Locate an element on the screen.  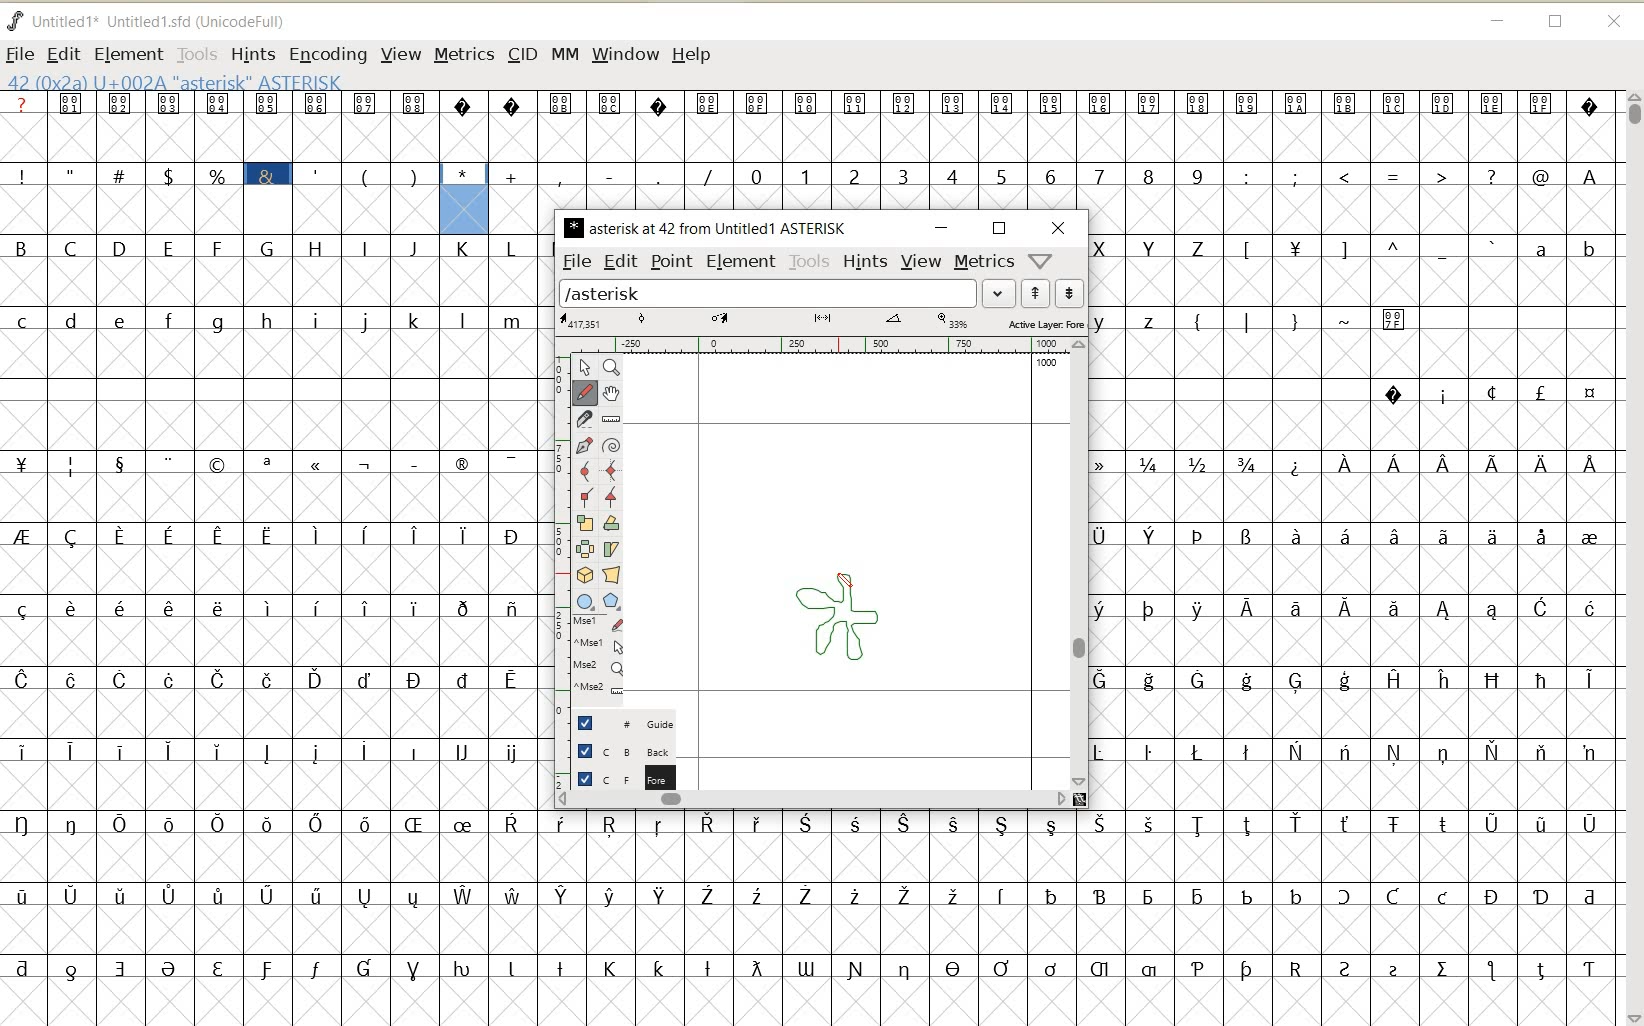
MINIMIZE is located at coordinates (1498, 21).